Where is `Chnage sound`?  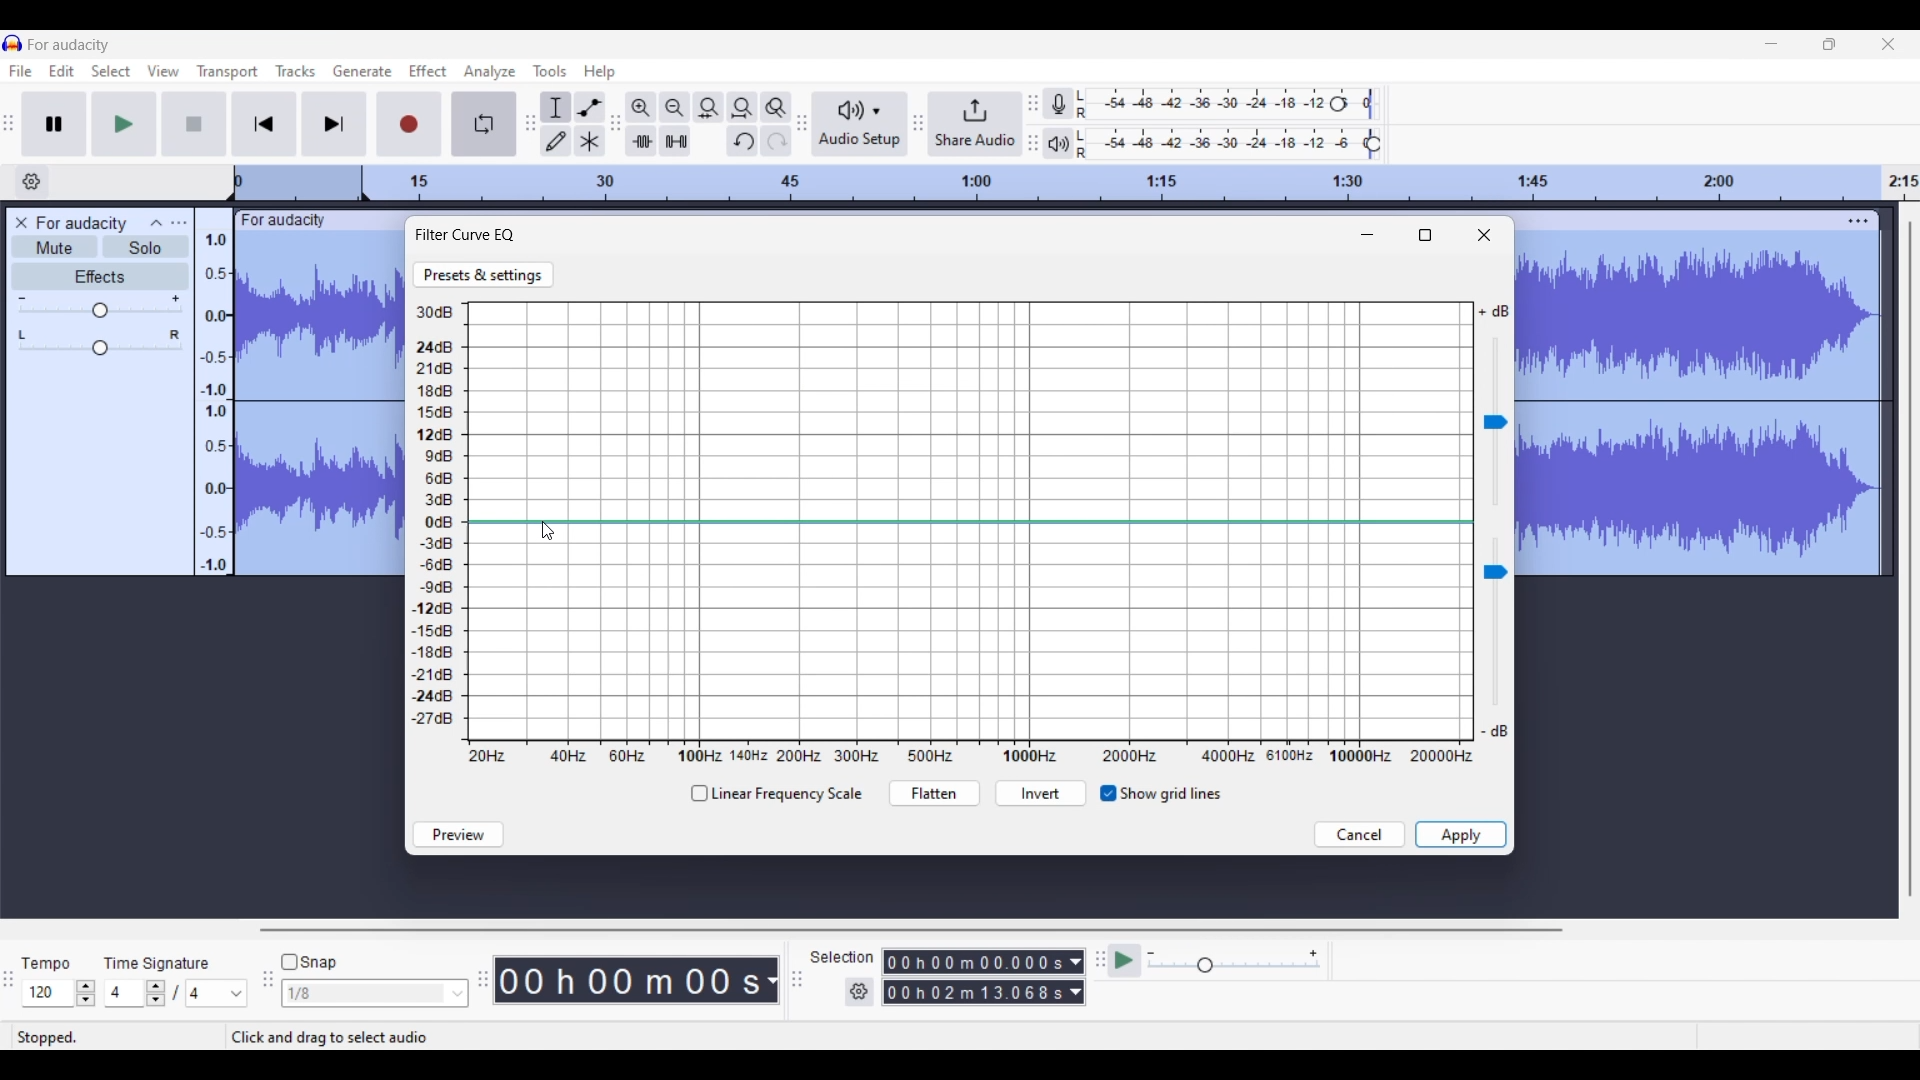
Chnage sound is located at coordinates (1495, 623).